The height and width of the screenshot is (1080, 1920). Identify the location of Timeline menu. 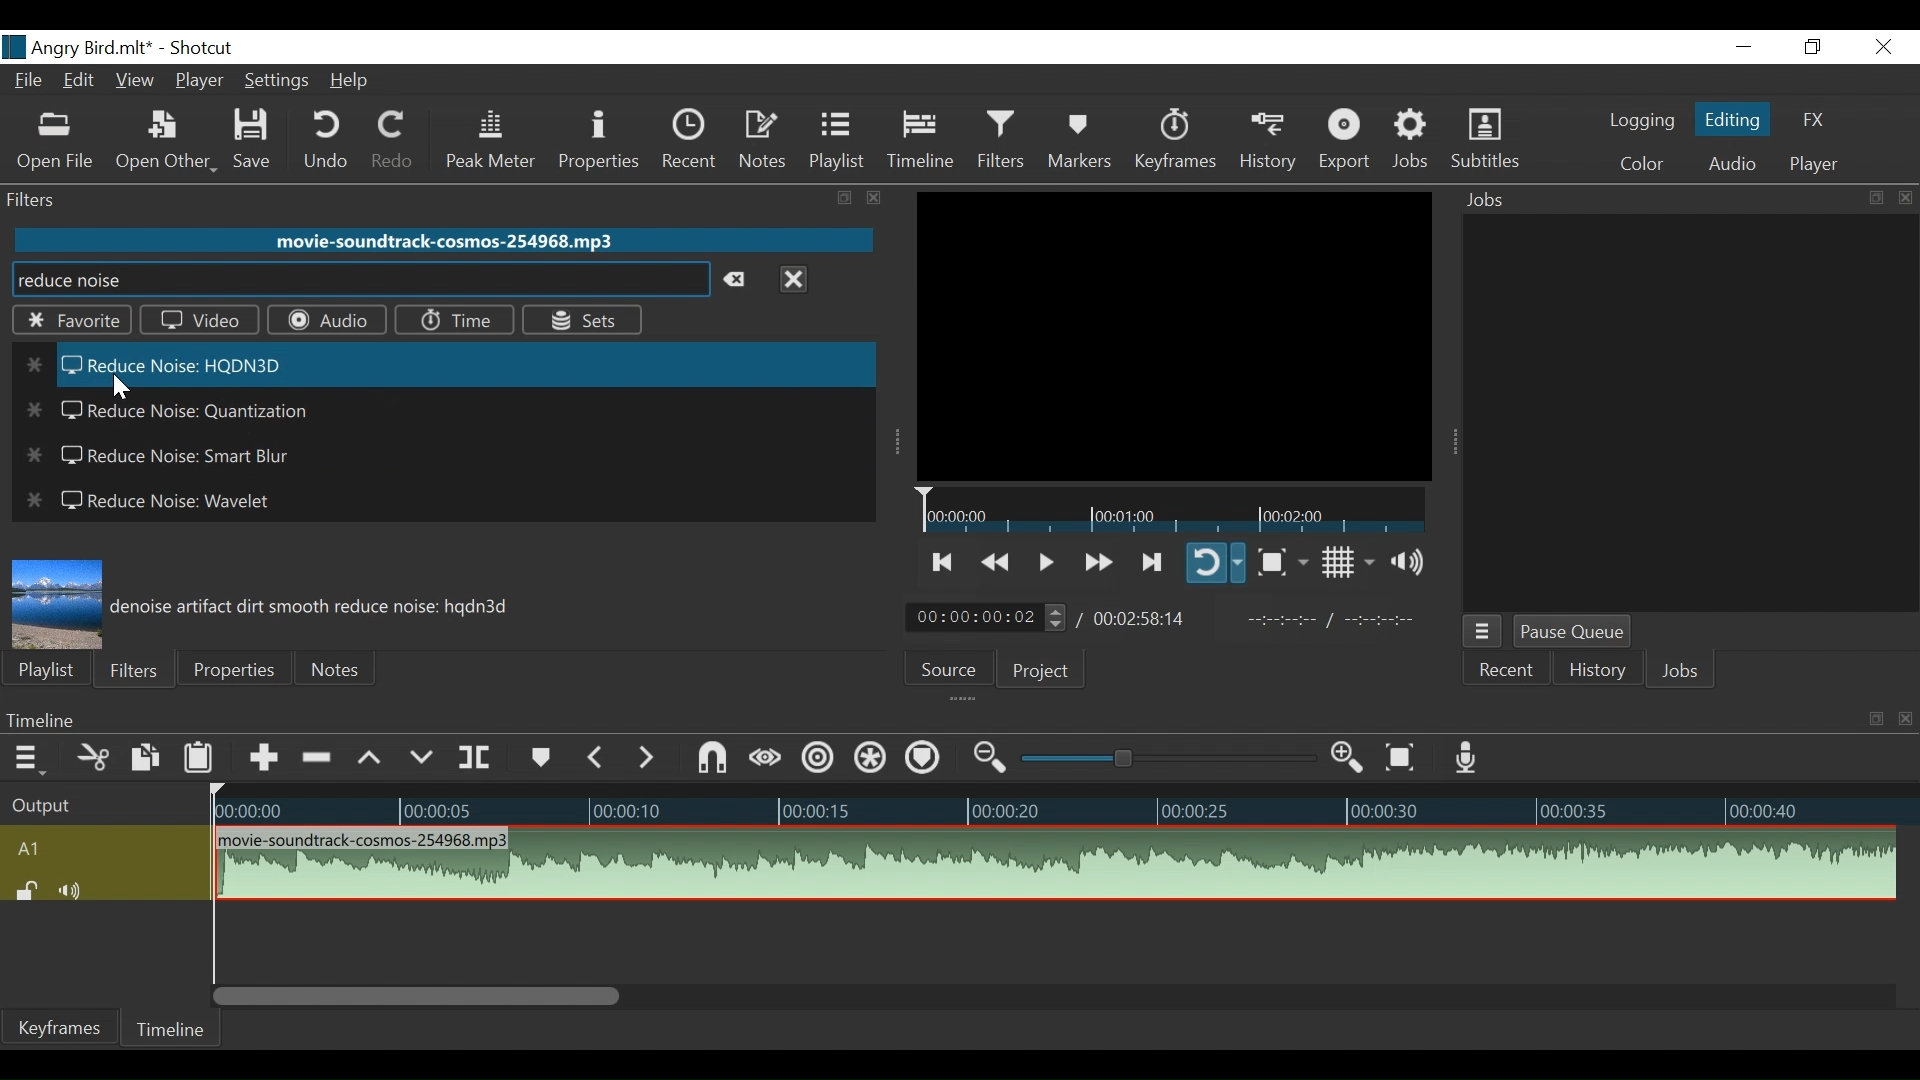
(25, 757).